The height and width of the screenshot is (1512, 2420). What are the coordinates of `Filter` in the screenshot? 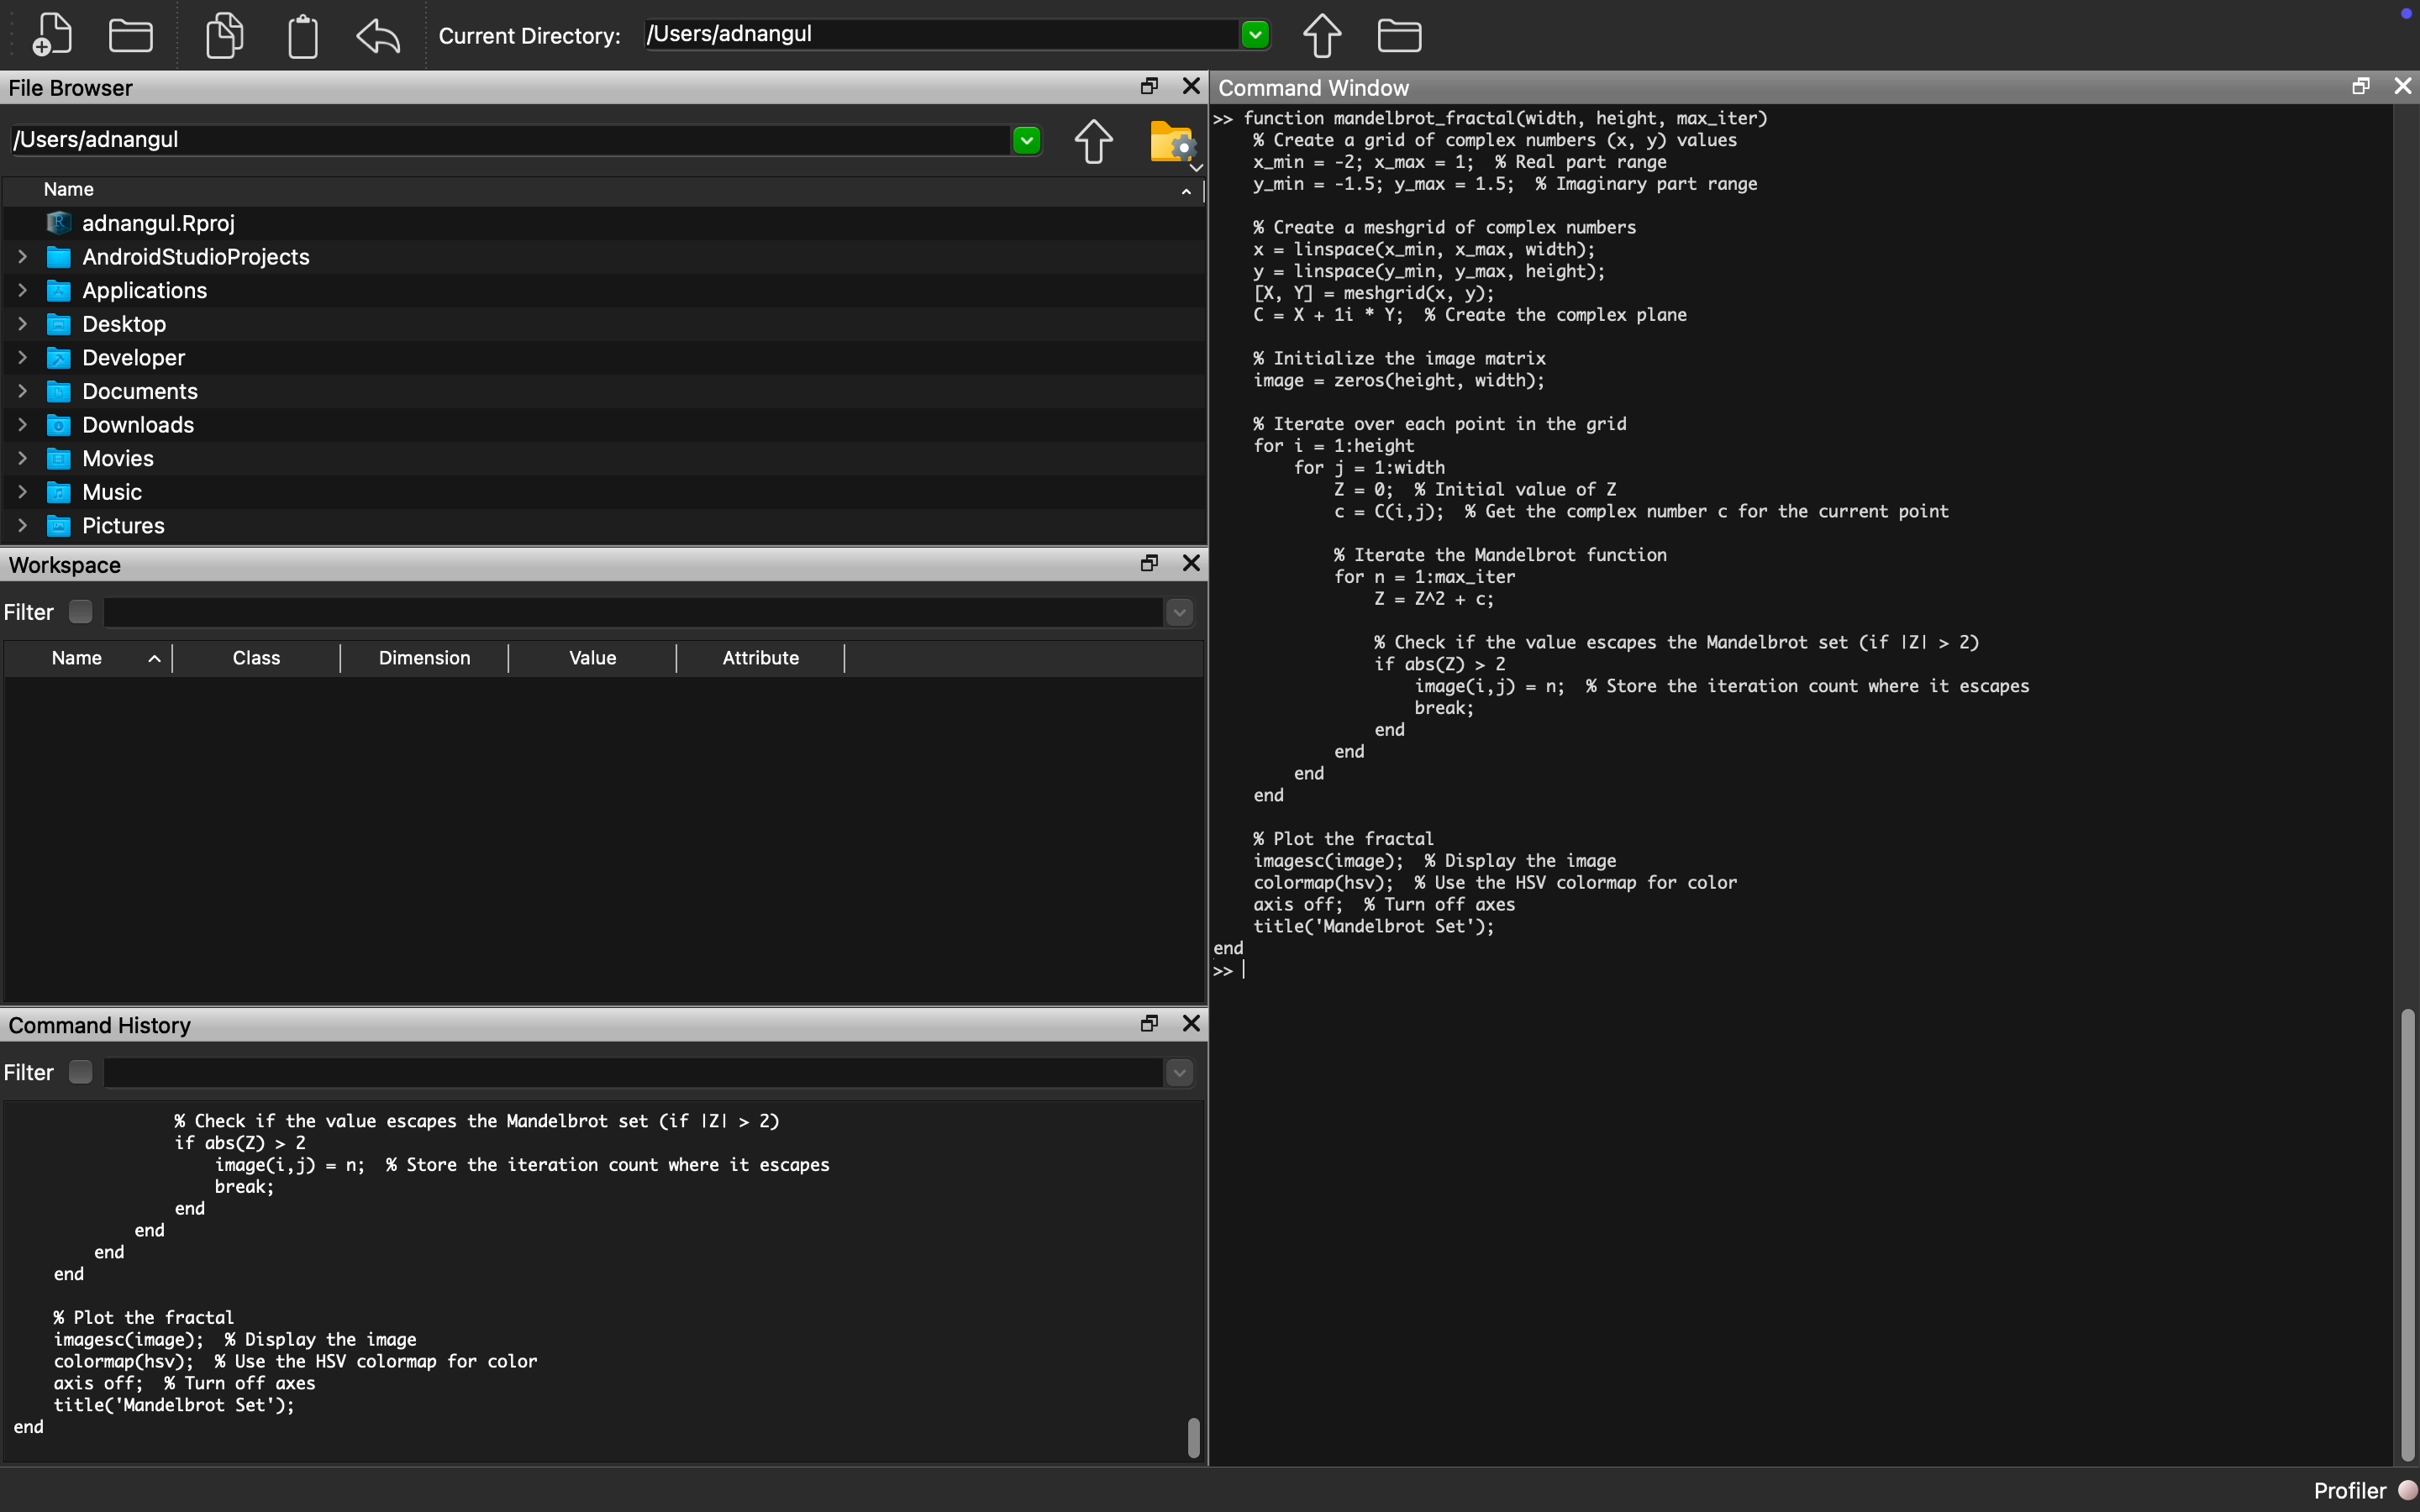 It's located at (30, 611).